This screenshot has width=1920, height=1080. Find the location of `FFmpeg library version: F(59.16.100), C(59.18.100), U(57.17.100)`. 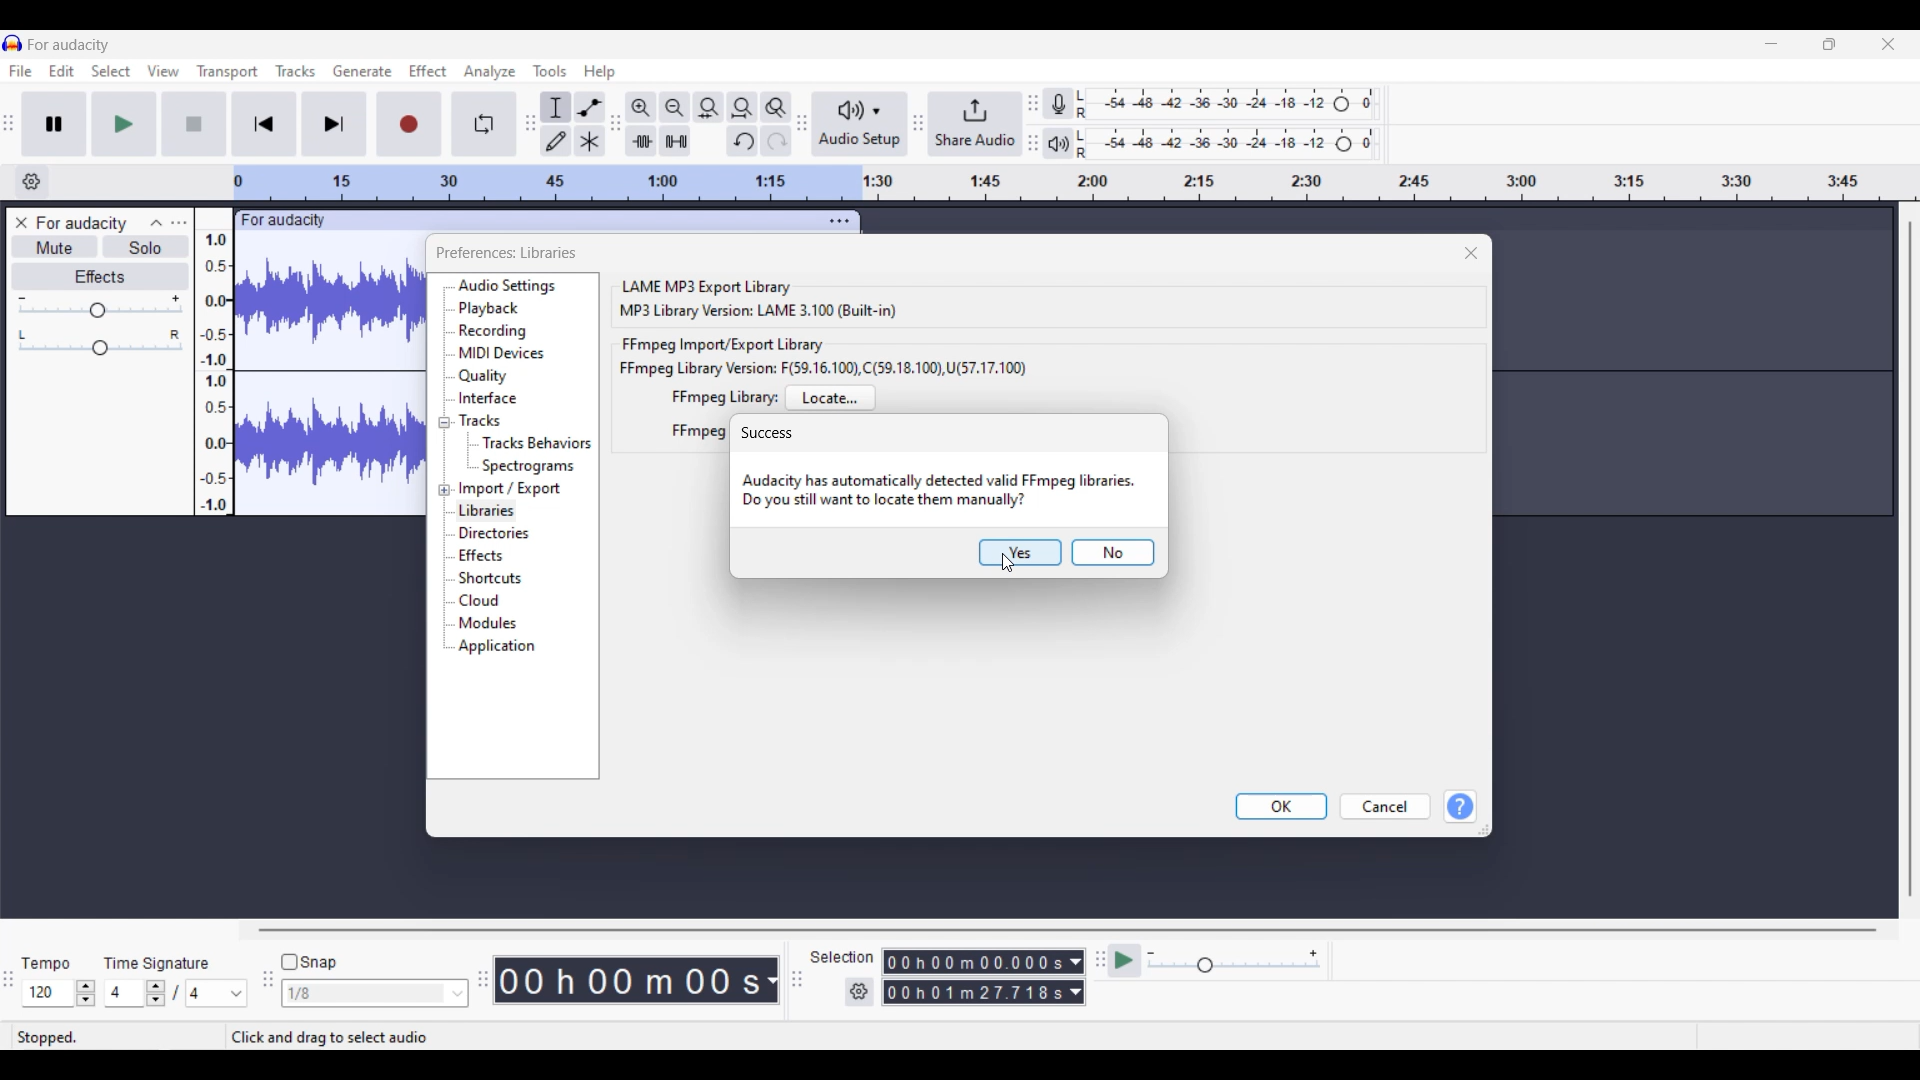

FFmpeg library version: F(59.16.100), C(59.18.100), U(57.17.100) is located at coordinates (823, 368).